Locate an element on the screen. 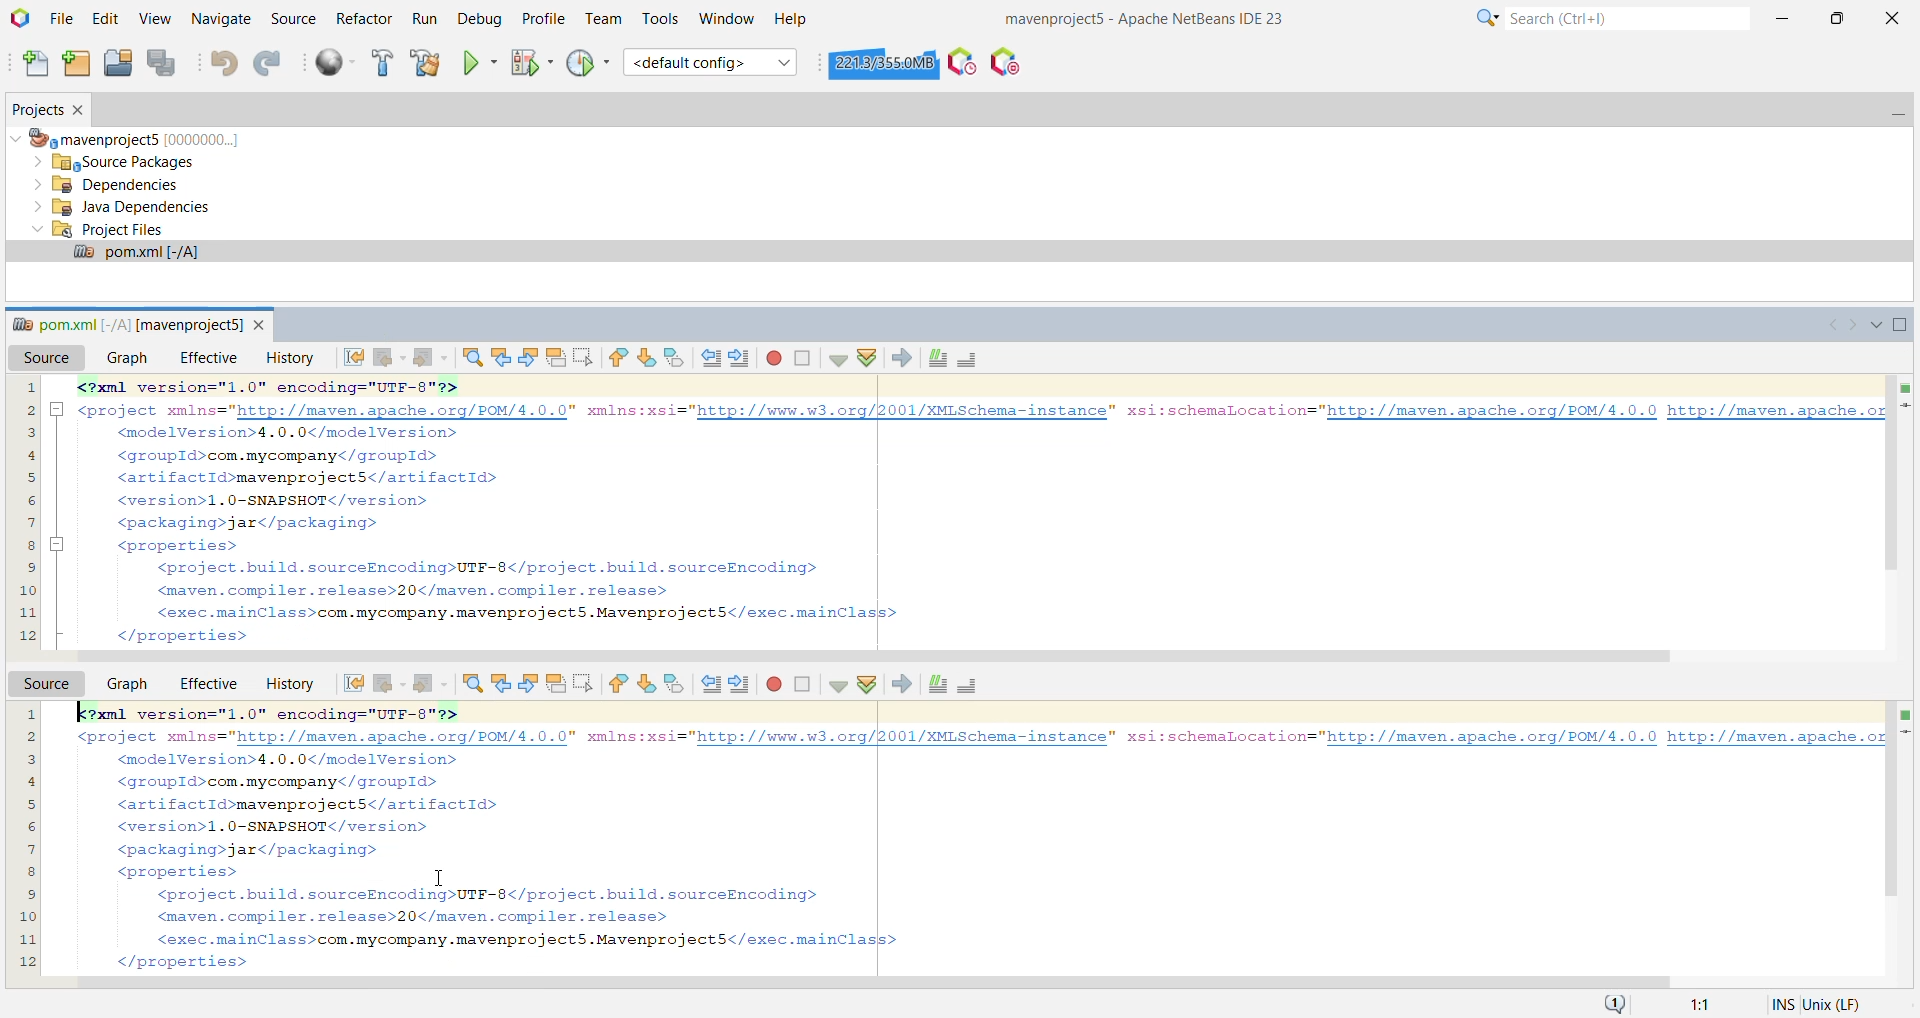 Image resolution: width=1920 pixels, height=1018 pixels. </properties> is located at coordinates (185, 964).